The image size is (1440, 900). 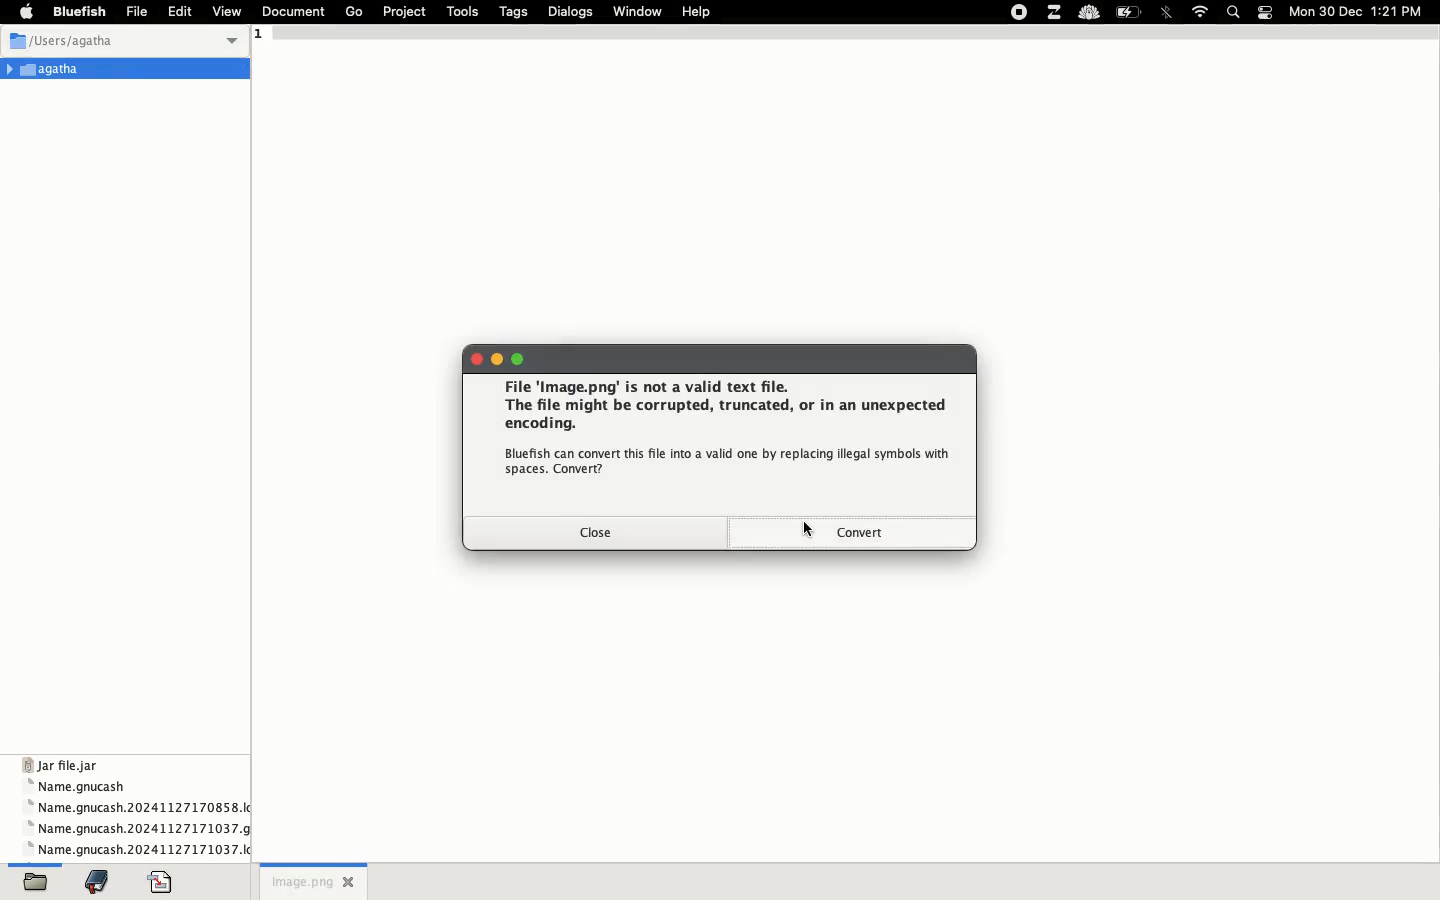 I want to click on cursor, so click(x=811, y=528).